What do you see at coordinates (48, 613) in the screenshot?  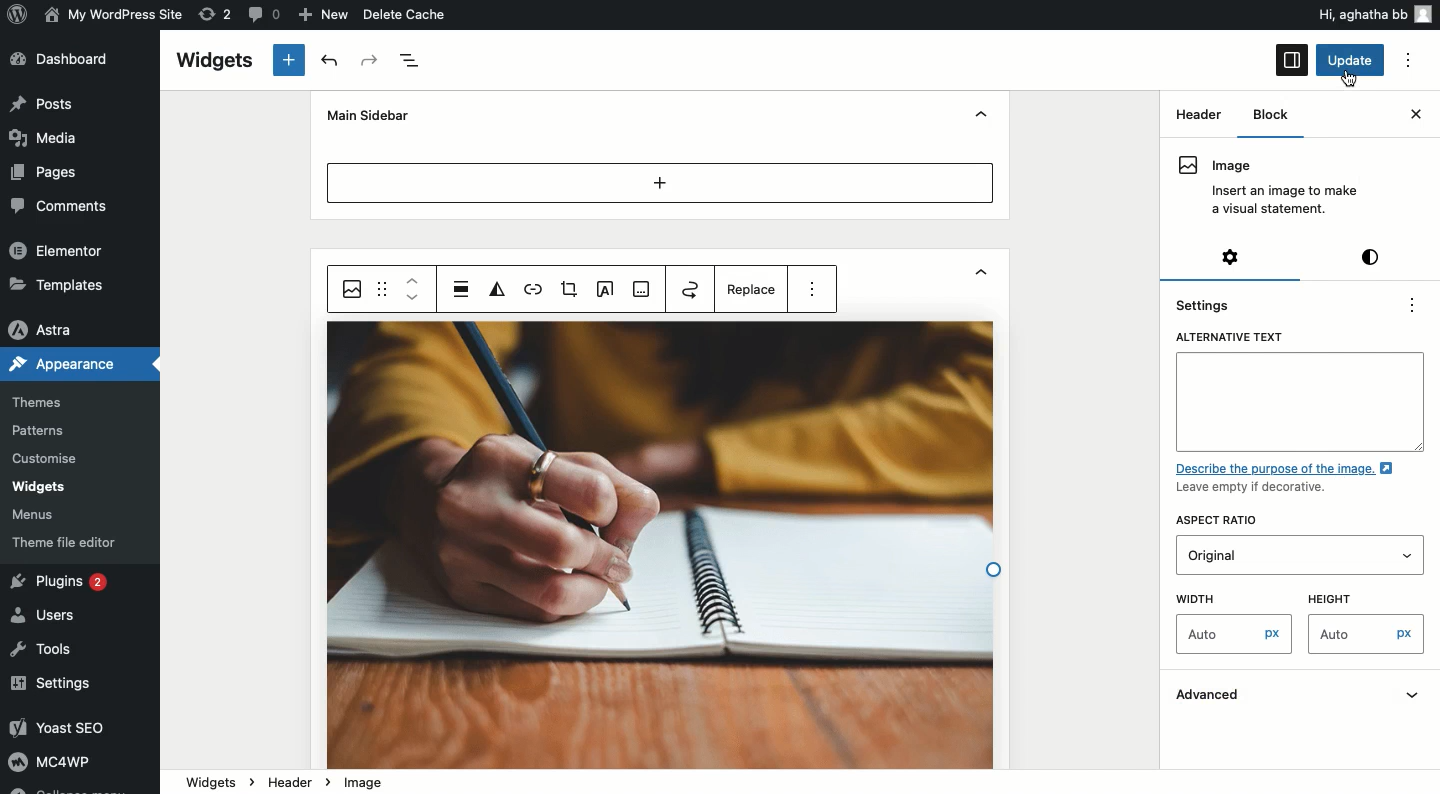 I see `Users` at bounding box center [48, 613].